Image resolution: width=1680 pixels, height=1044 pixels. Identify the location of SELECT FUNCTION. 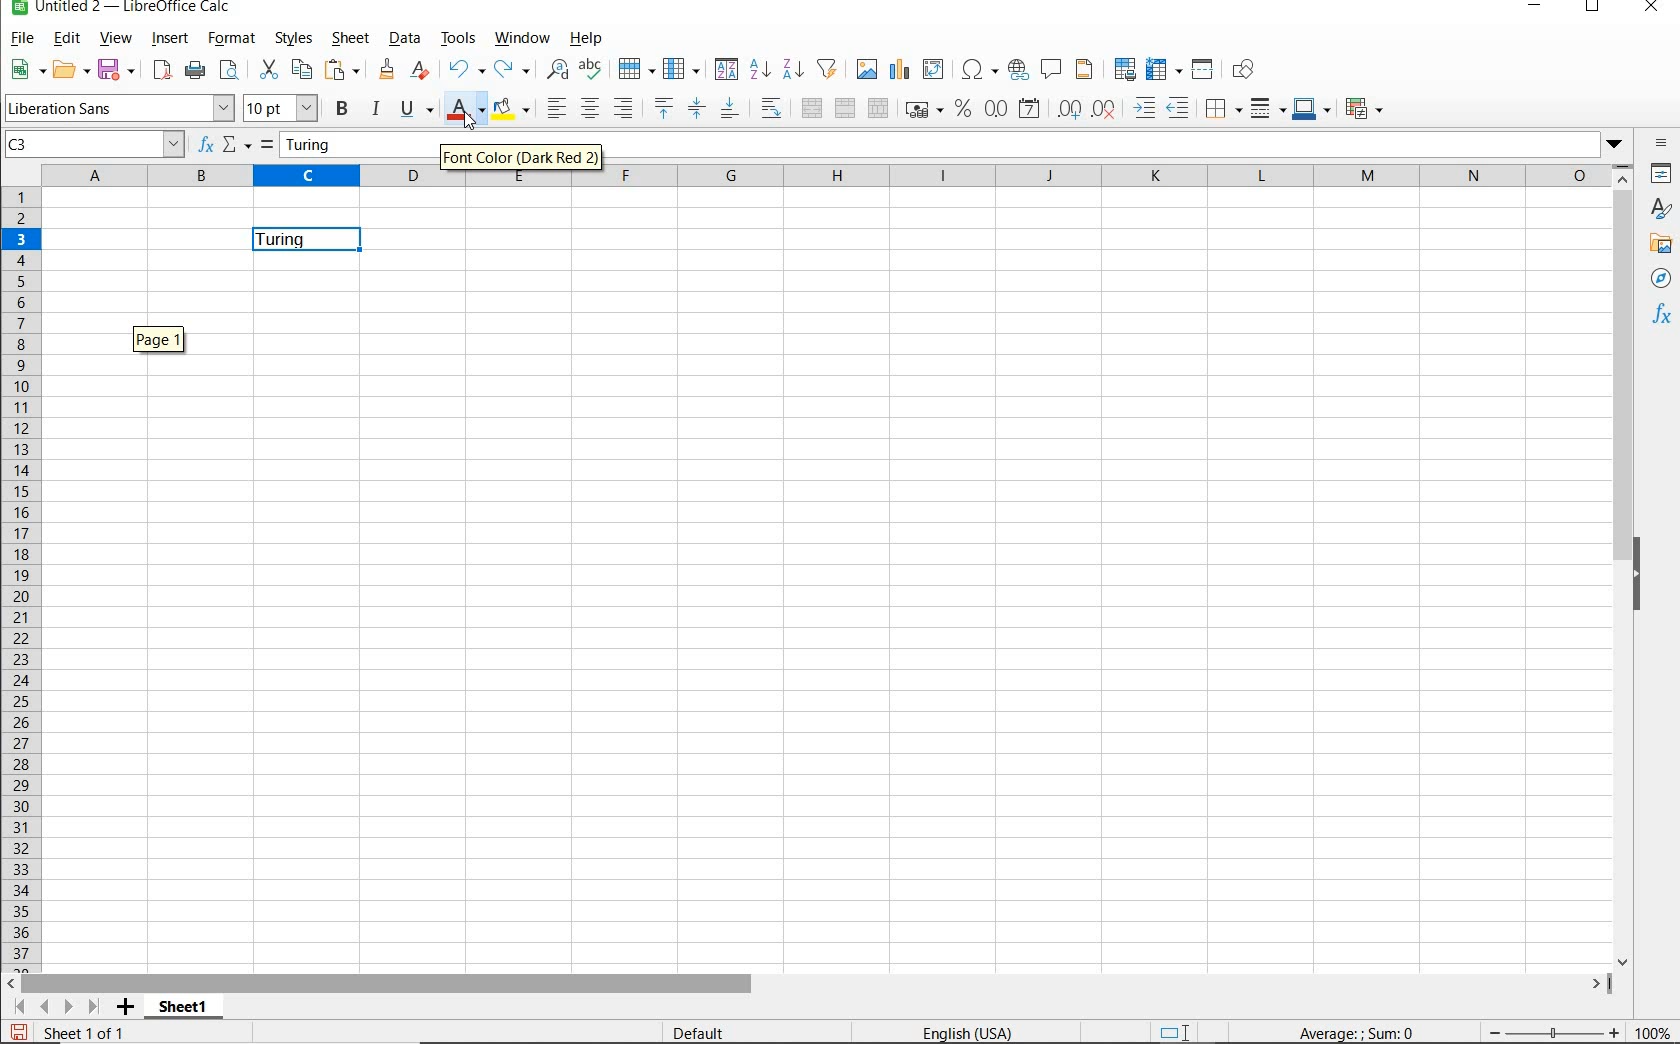
(237, 147).